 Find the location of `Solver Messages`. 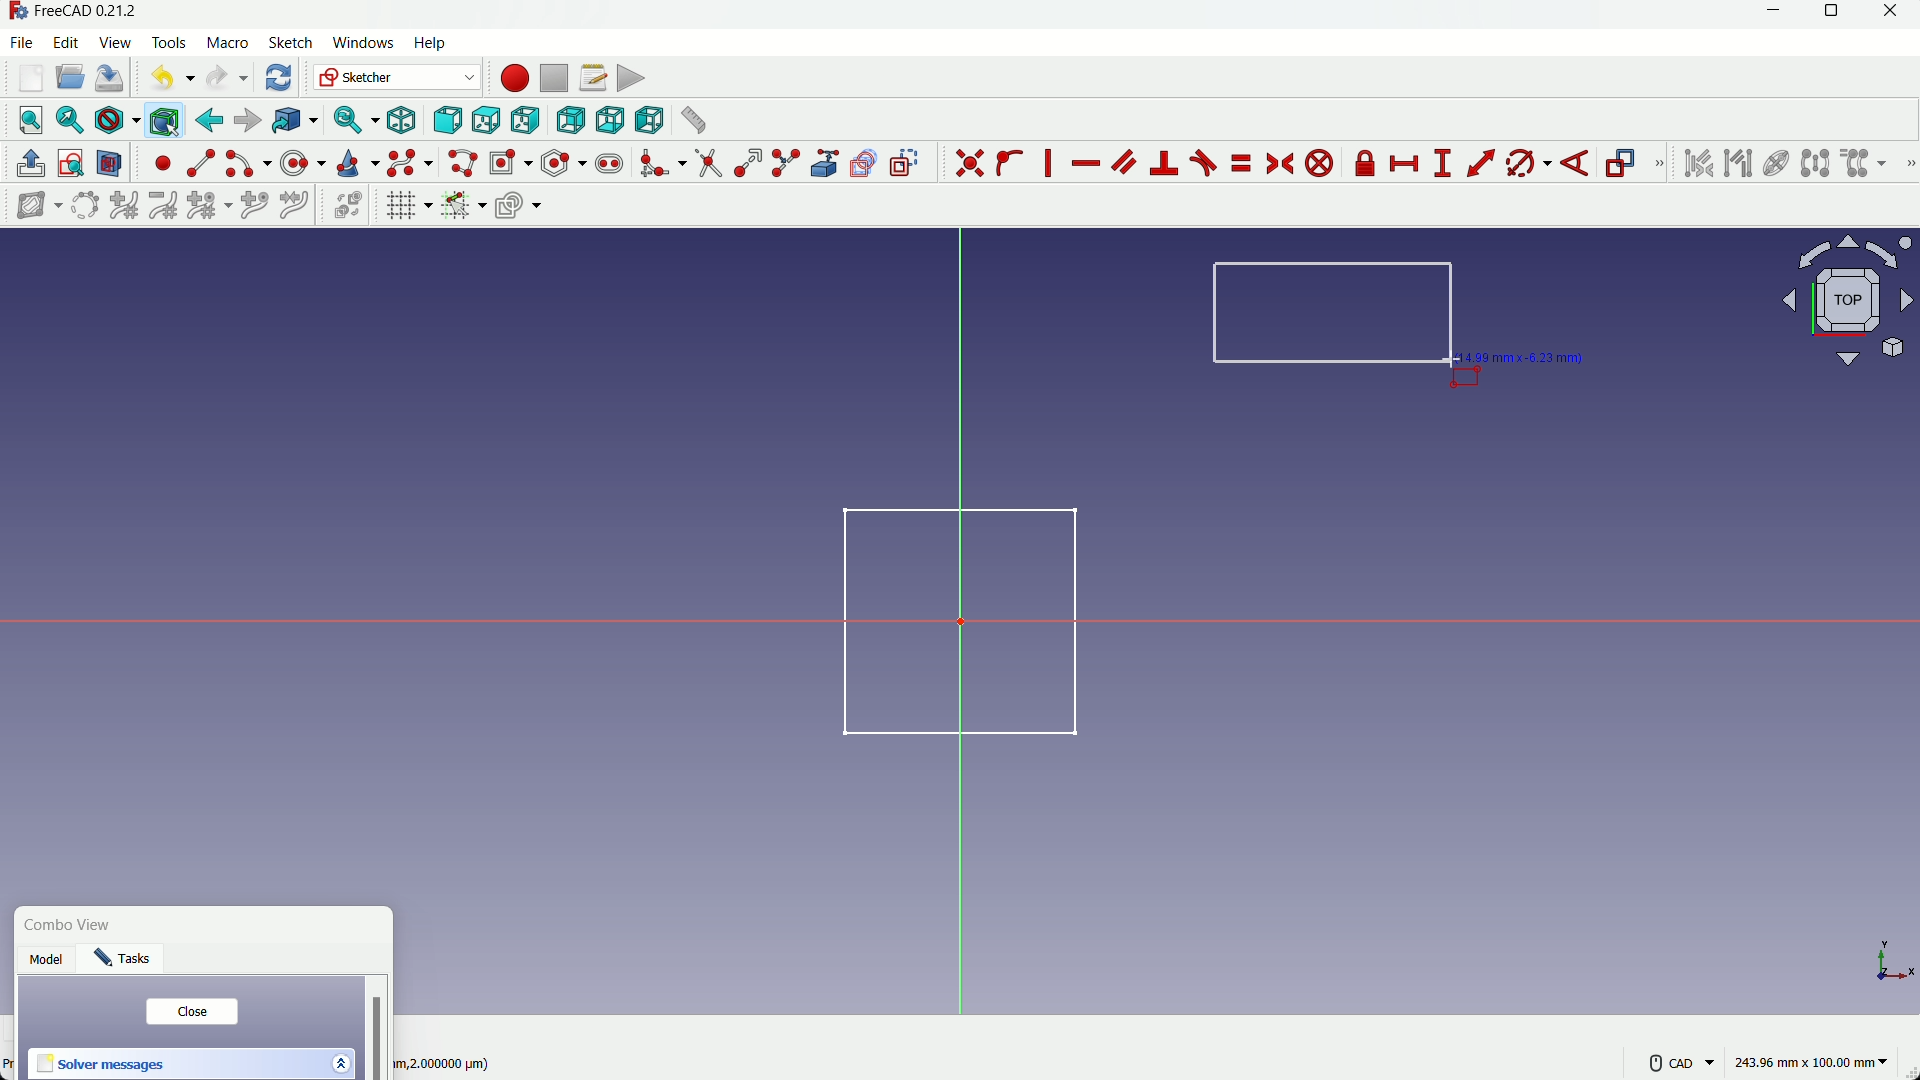

Solver Messages is located at coordinates (102, 1065).